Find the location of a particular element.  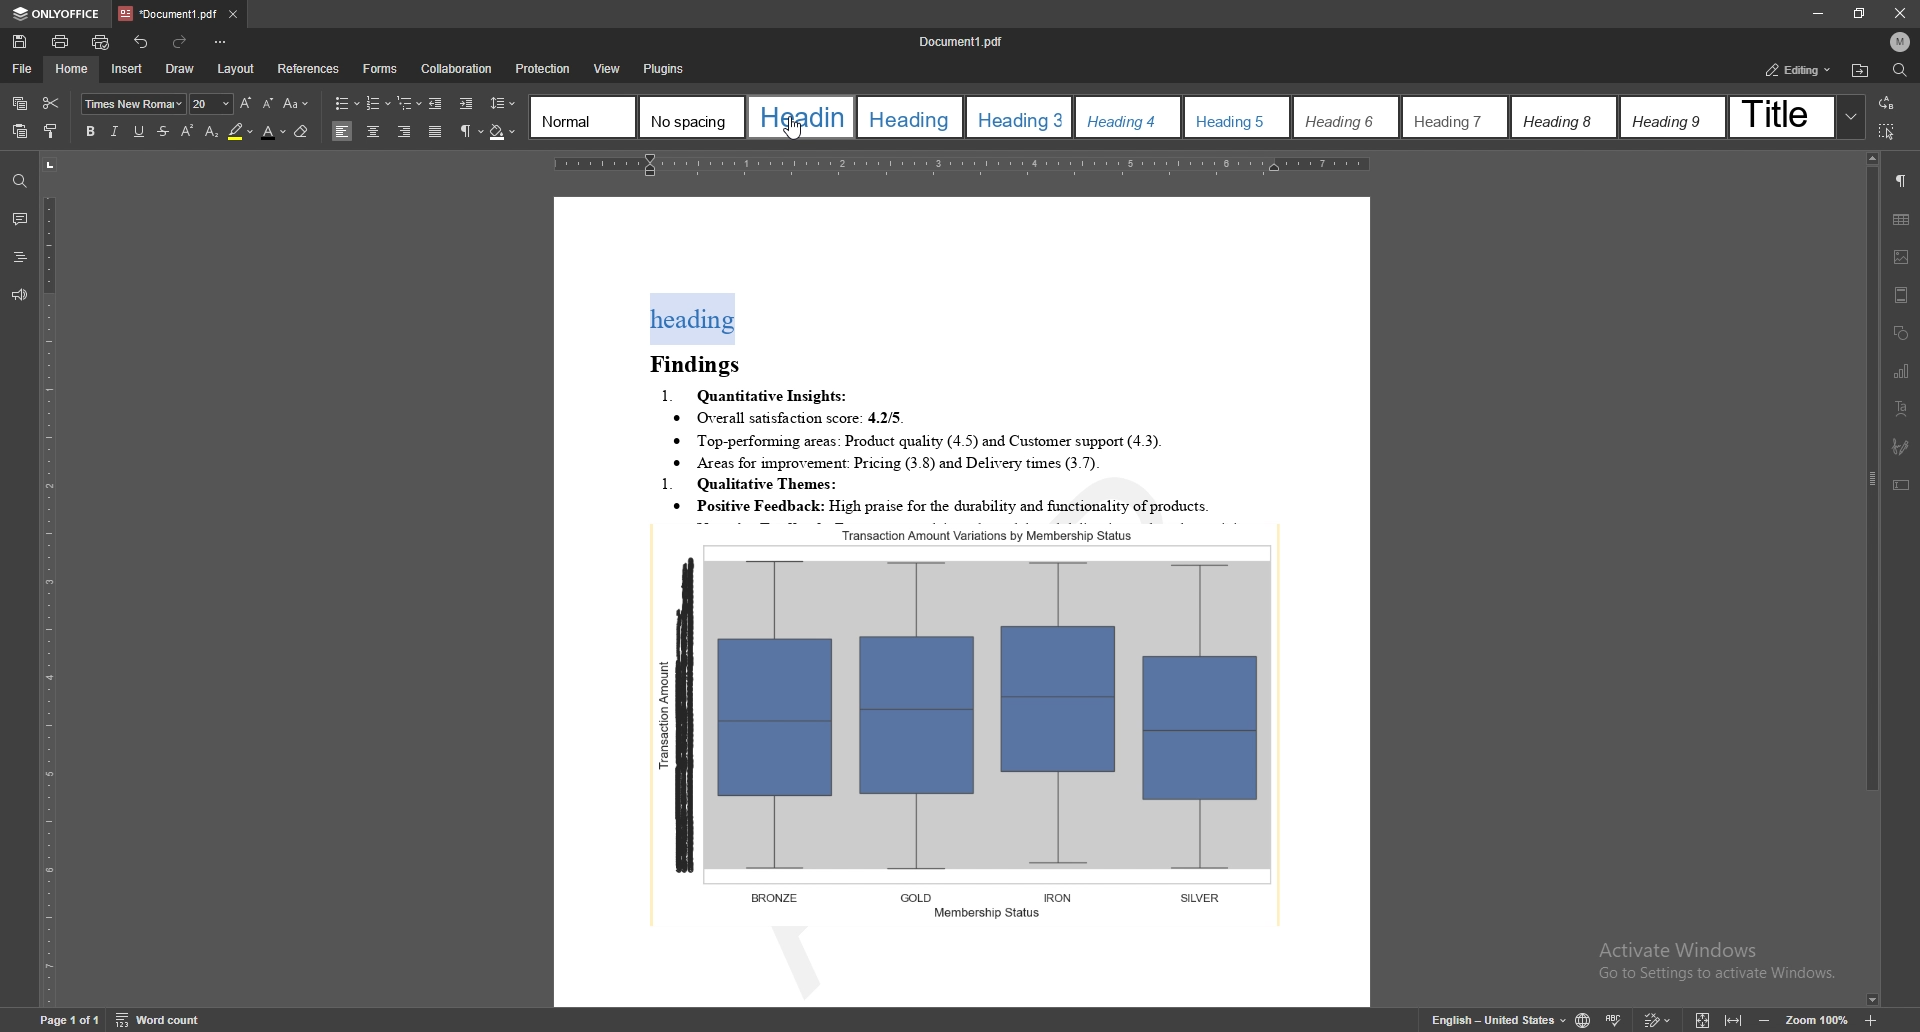

word count is located at coordinates (169, 1021).